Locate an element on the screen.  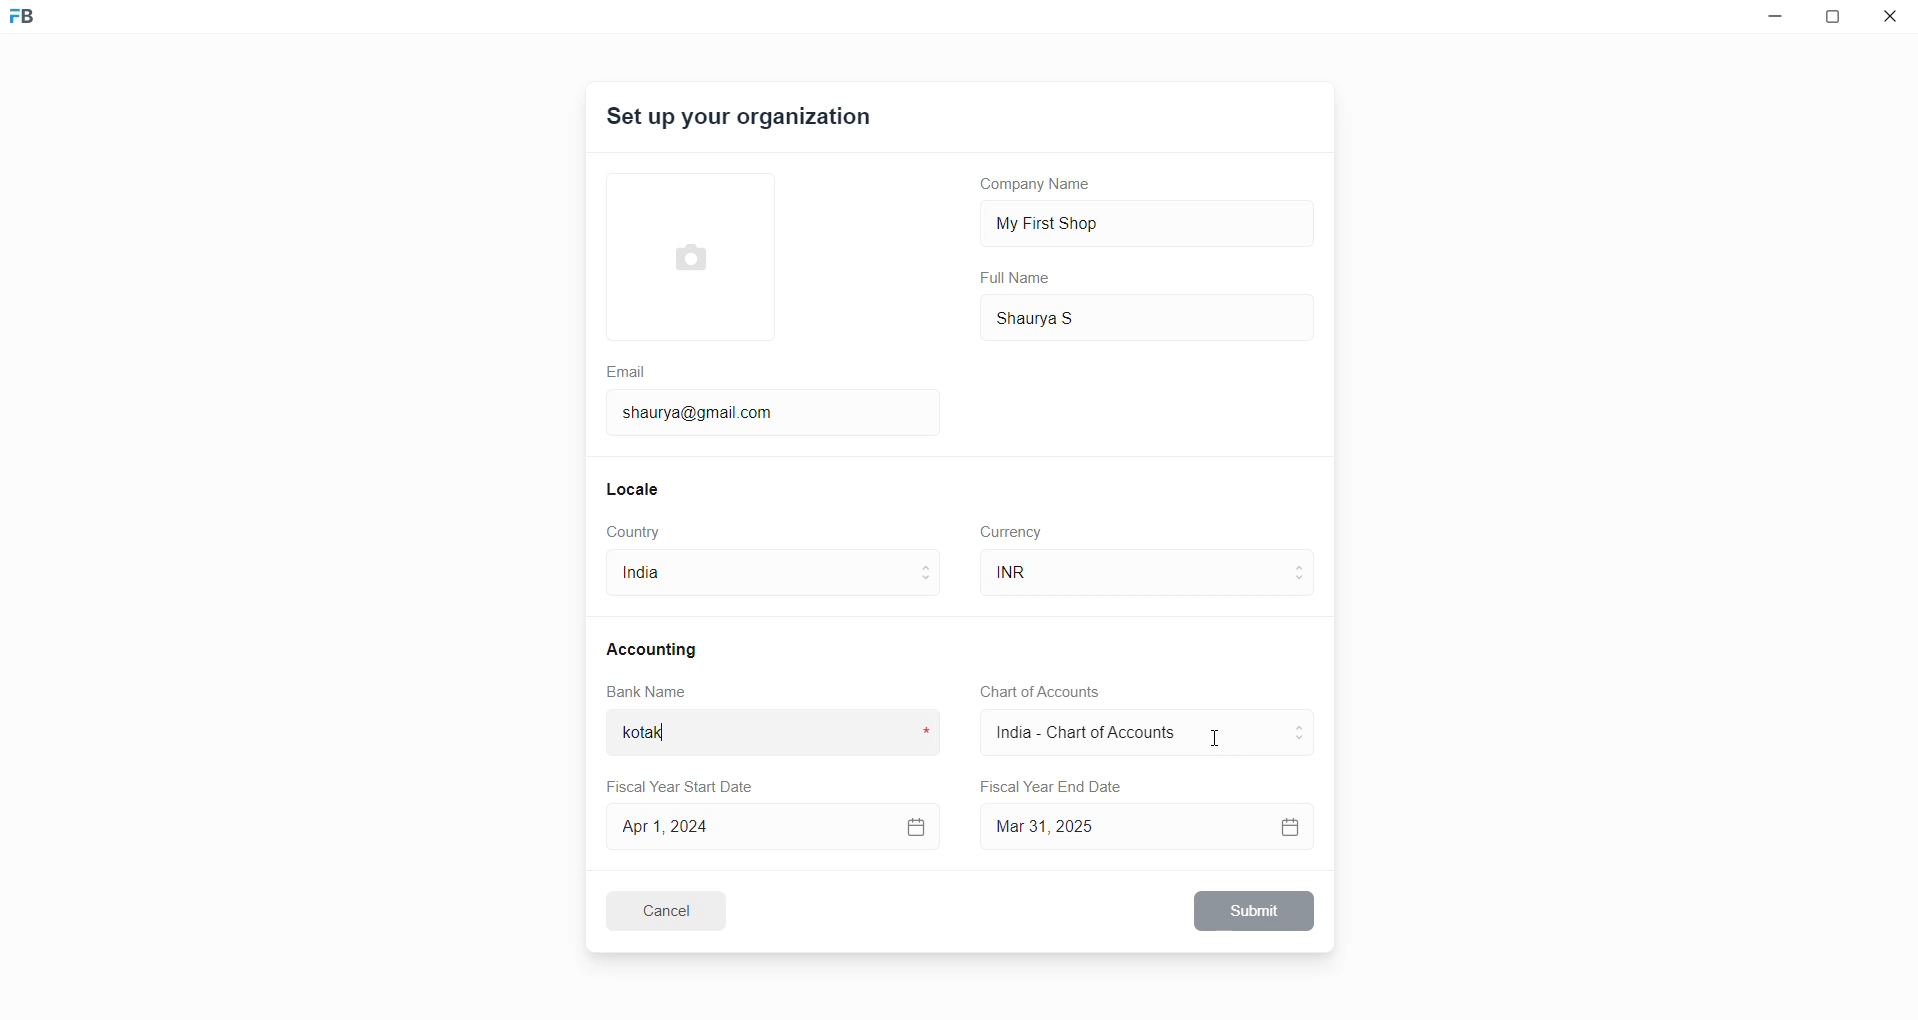
Full Name is located at coordinates (1017, 278).